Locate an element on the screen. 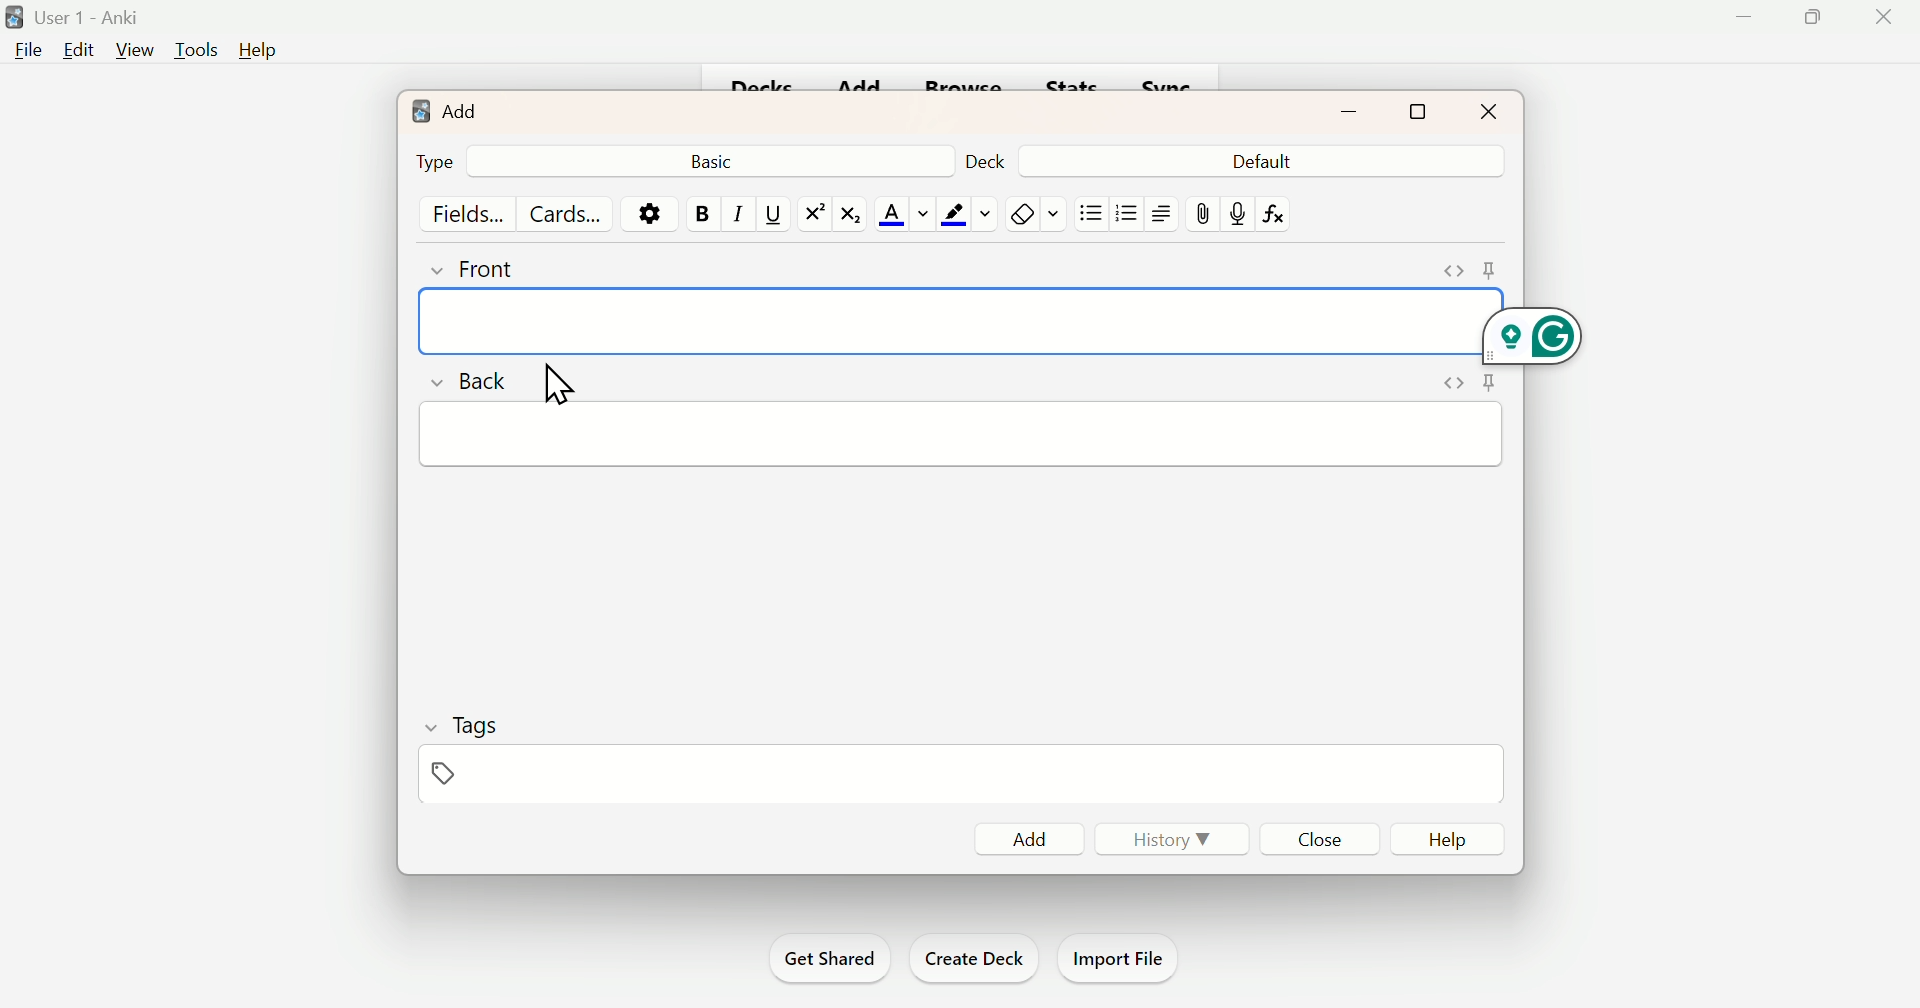 This screenshot has width=1920, height=1008. Default is located at coordinates (1259, 162).